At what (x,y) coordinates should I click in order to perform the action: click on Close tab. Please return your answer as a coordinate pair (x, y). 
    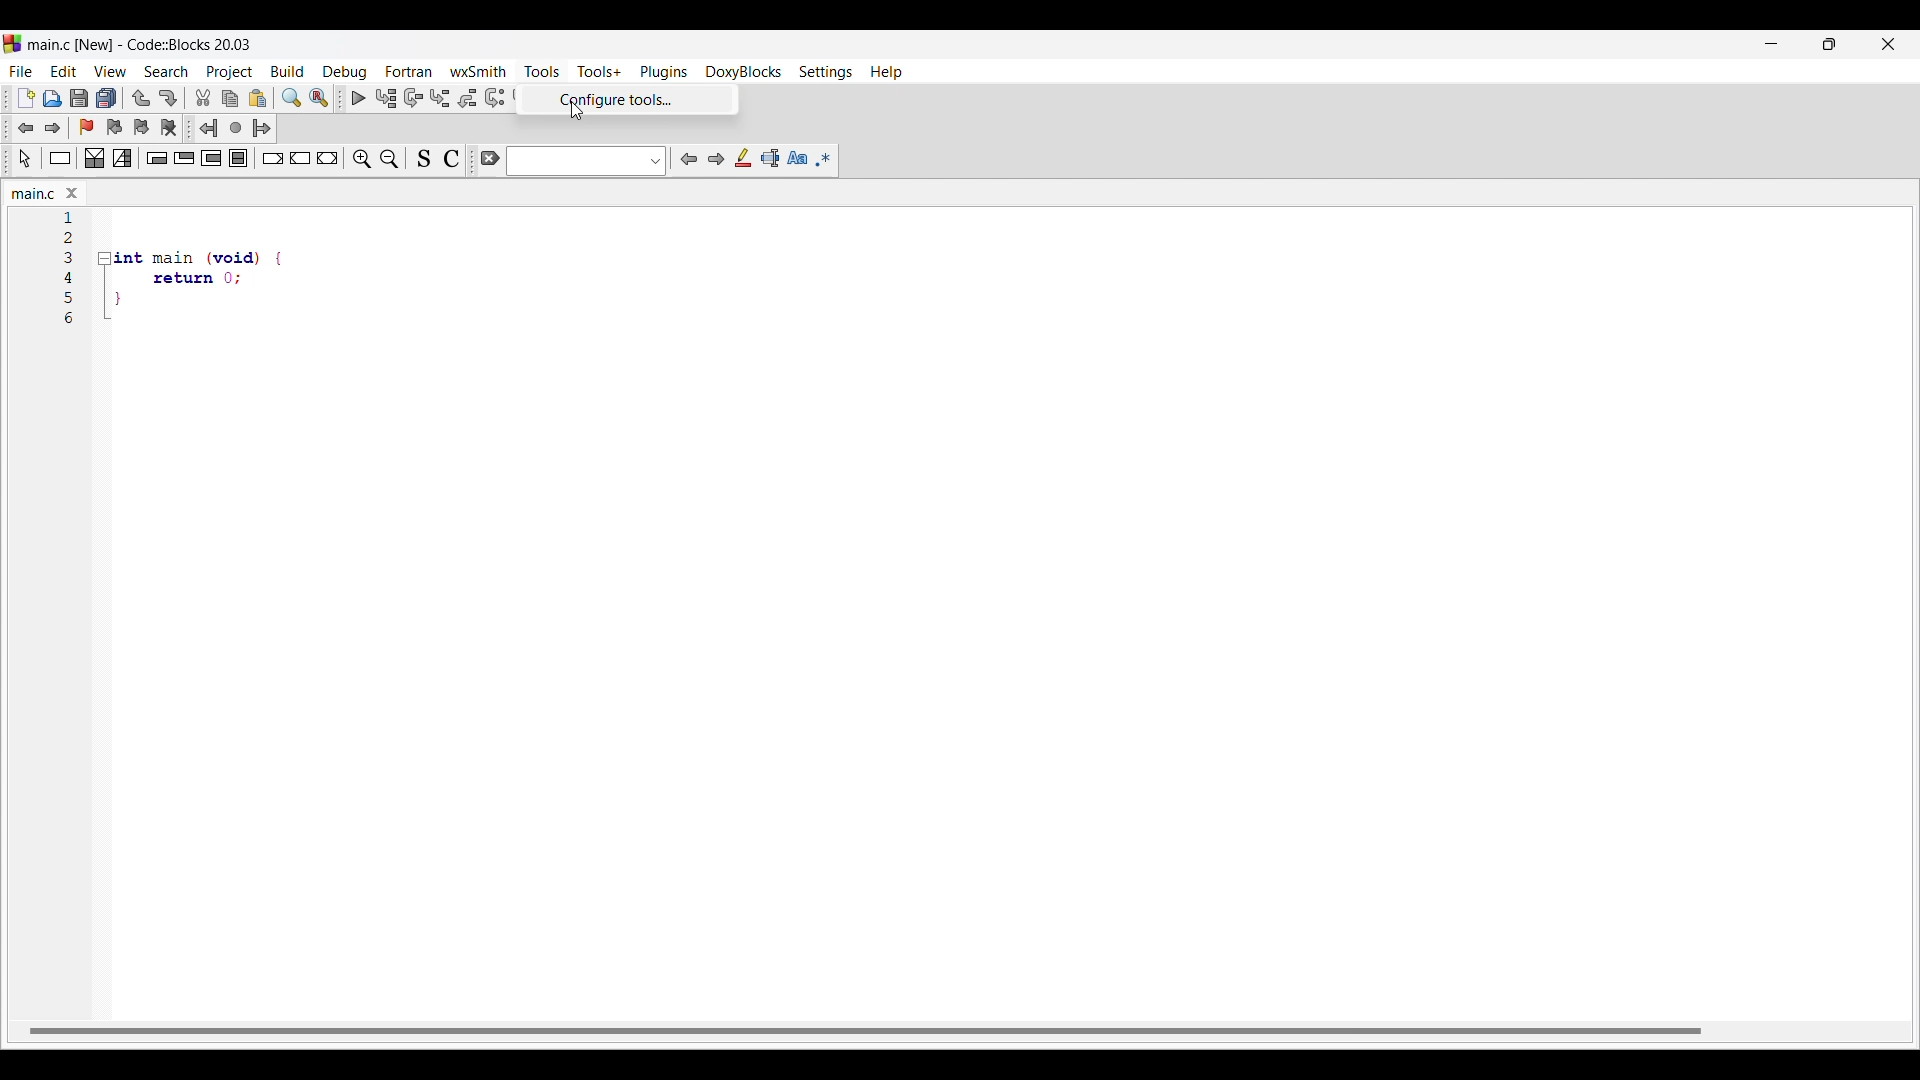
    Looking at the image, I should click on (72, 193).